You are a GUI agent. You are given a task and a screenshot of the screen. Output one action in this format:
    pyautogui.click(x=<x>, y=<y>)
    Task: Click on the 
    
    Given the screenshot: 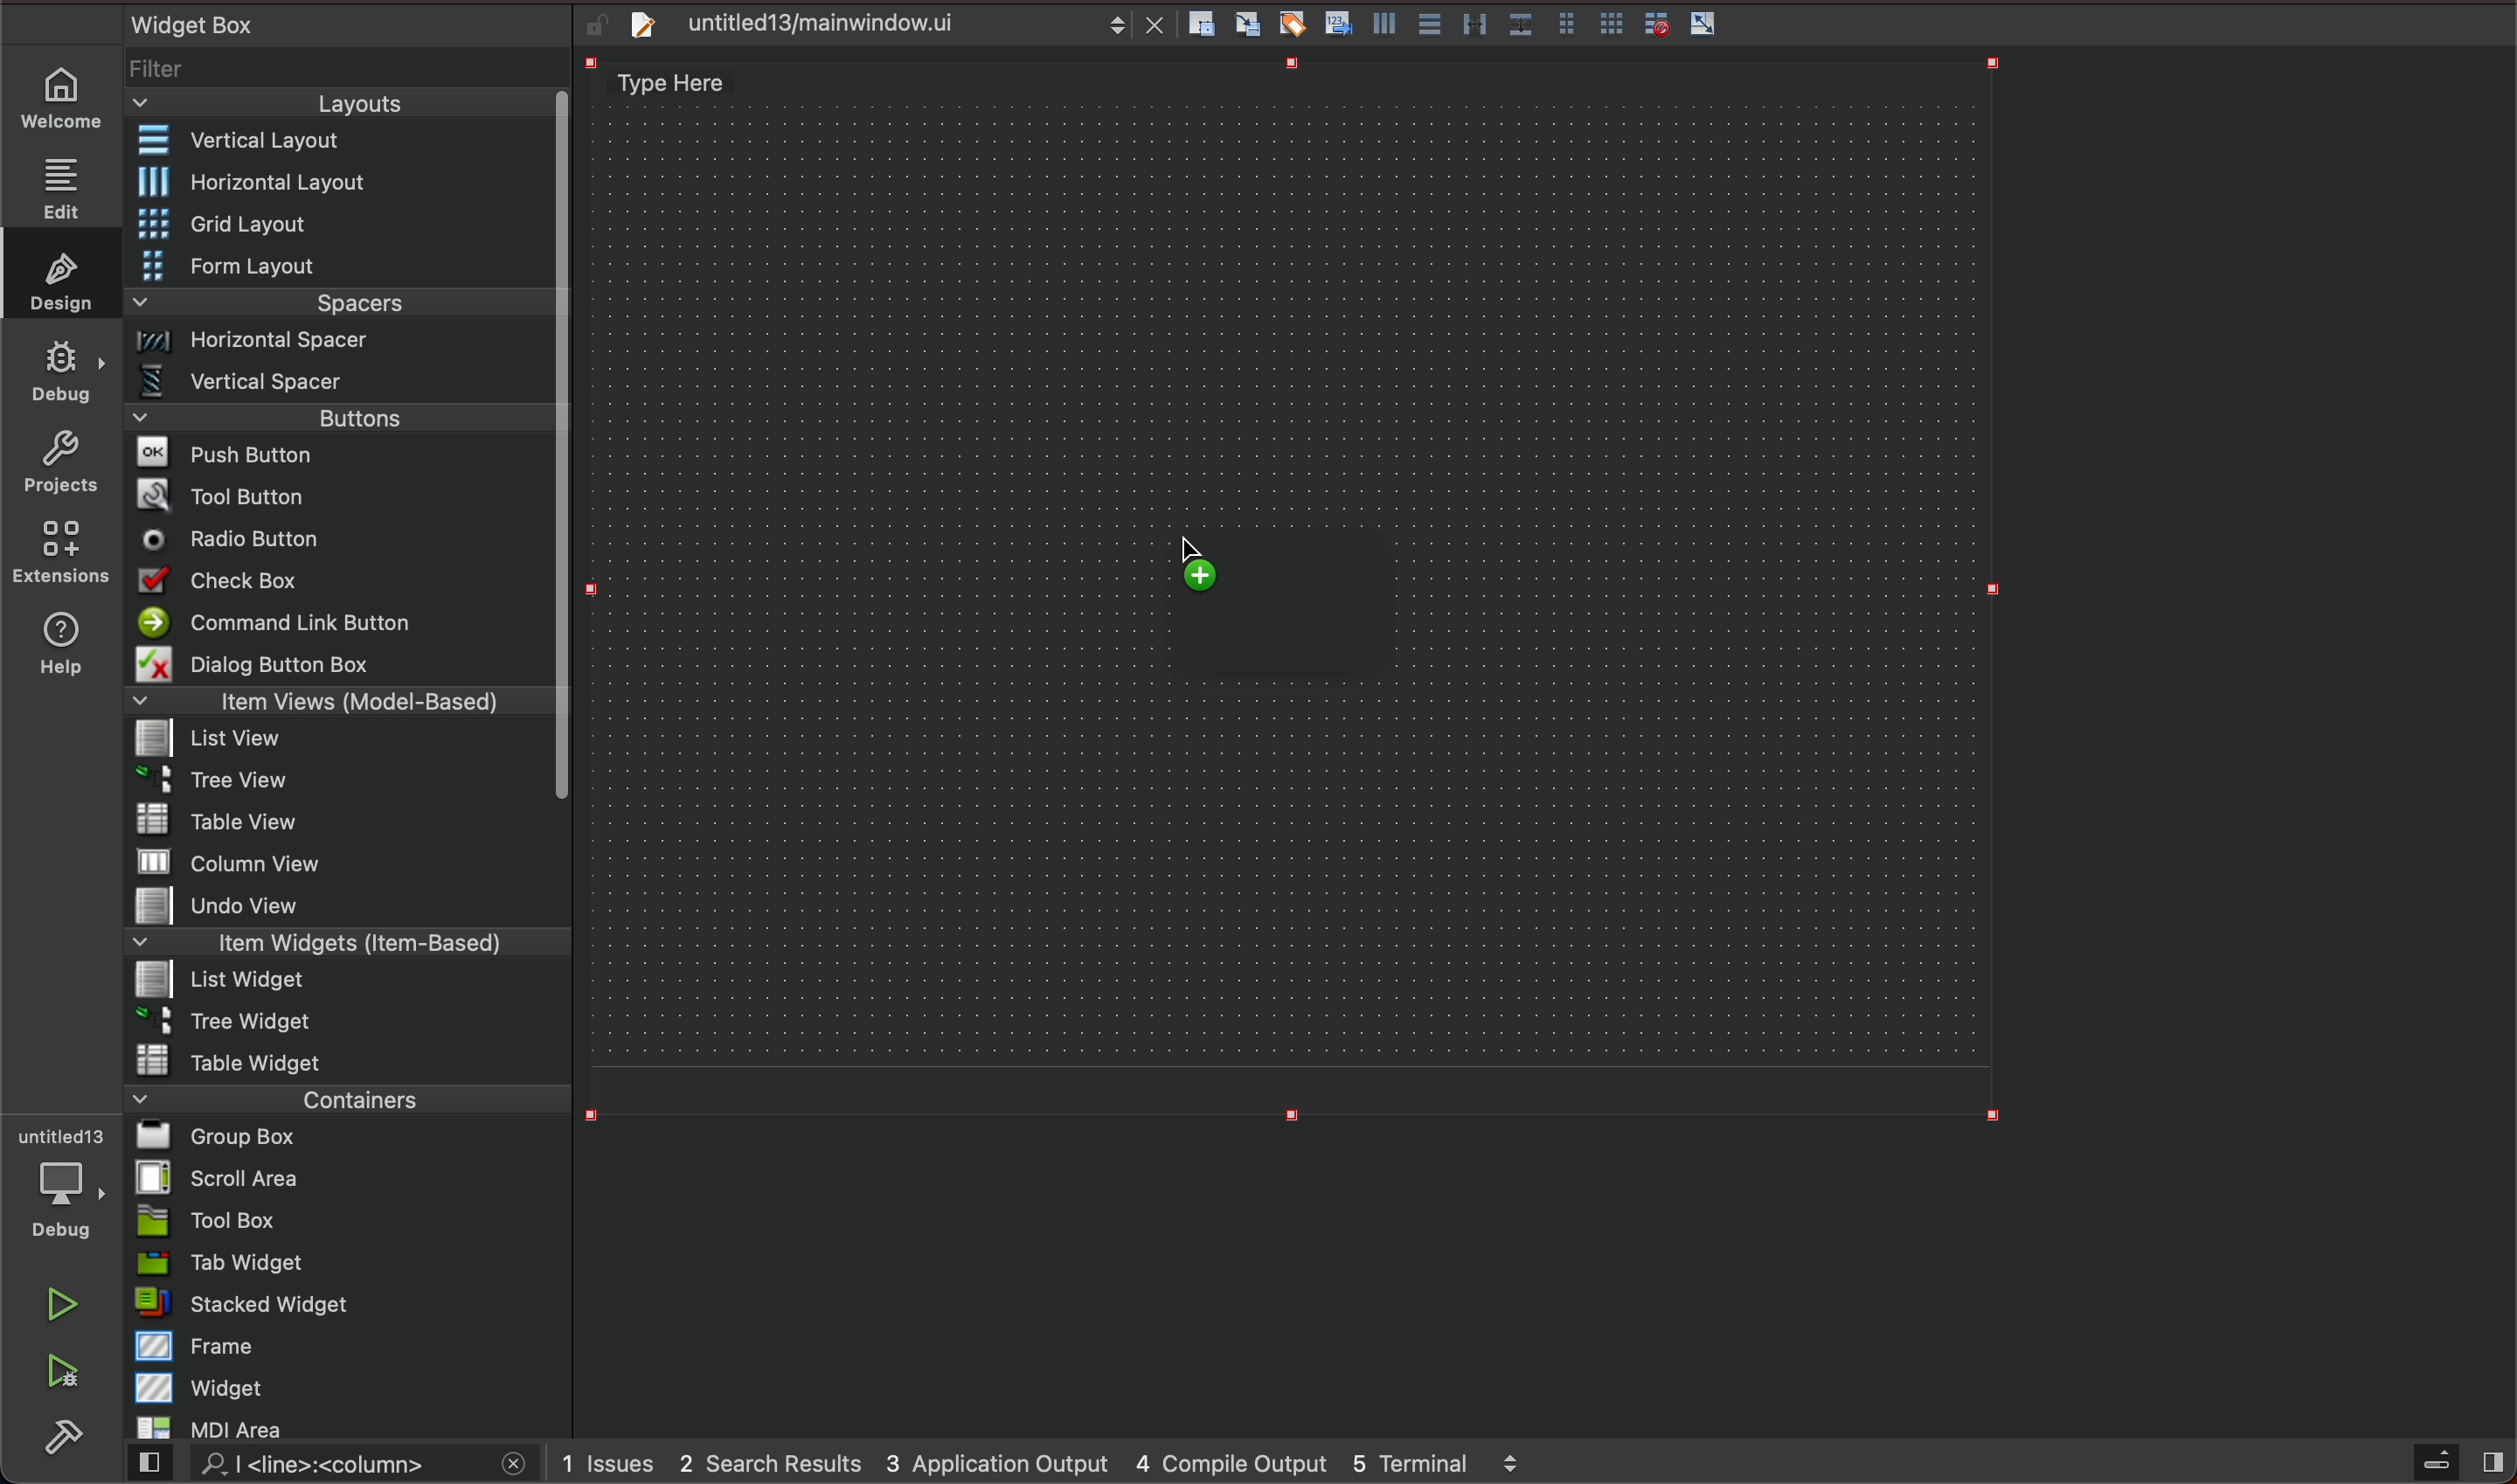 What is the action you would take?
    pyautogui.click(x=1717, y=26)
    